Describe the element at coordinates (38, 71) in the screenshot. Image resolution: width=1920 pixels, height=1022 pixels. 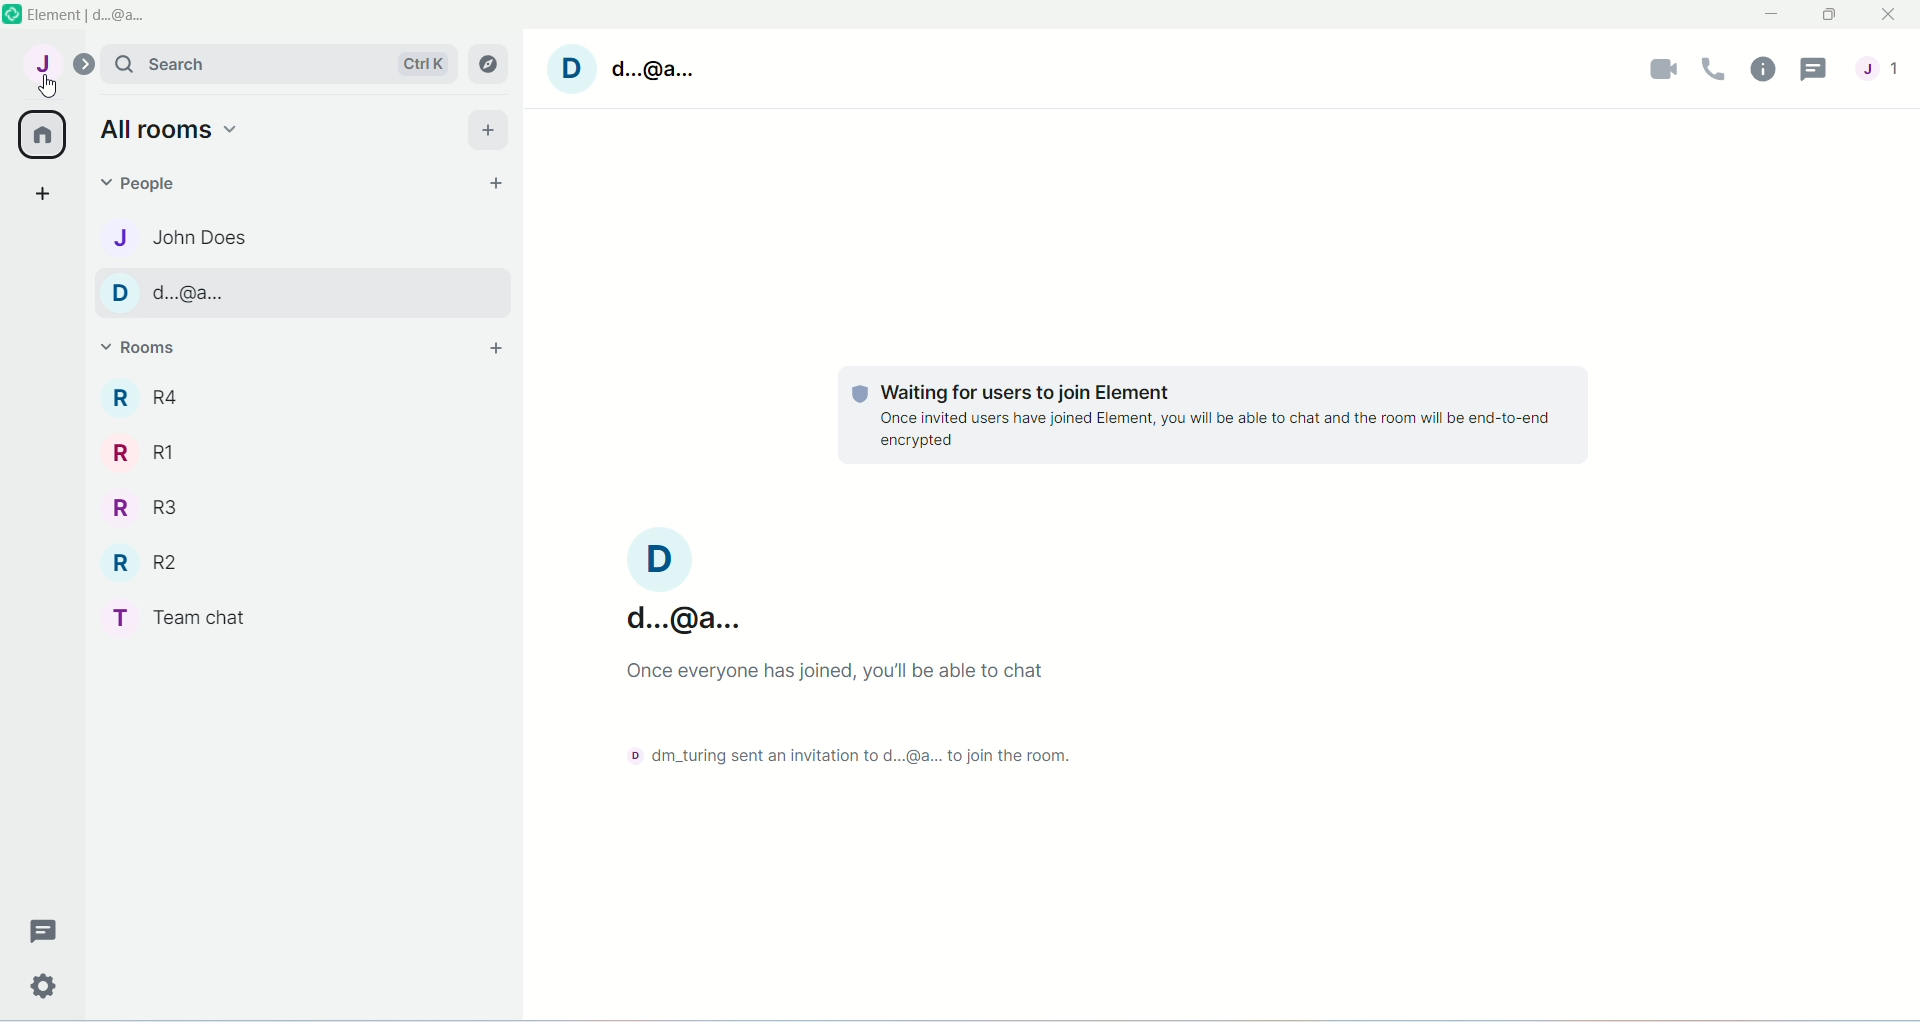
I see `User menu` at that location.